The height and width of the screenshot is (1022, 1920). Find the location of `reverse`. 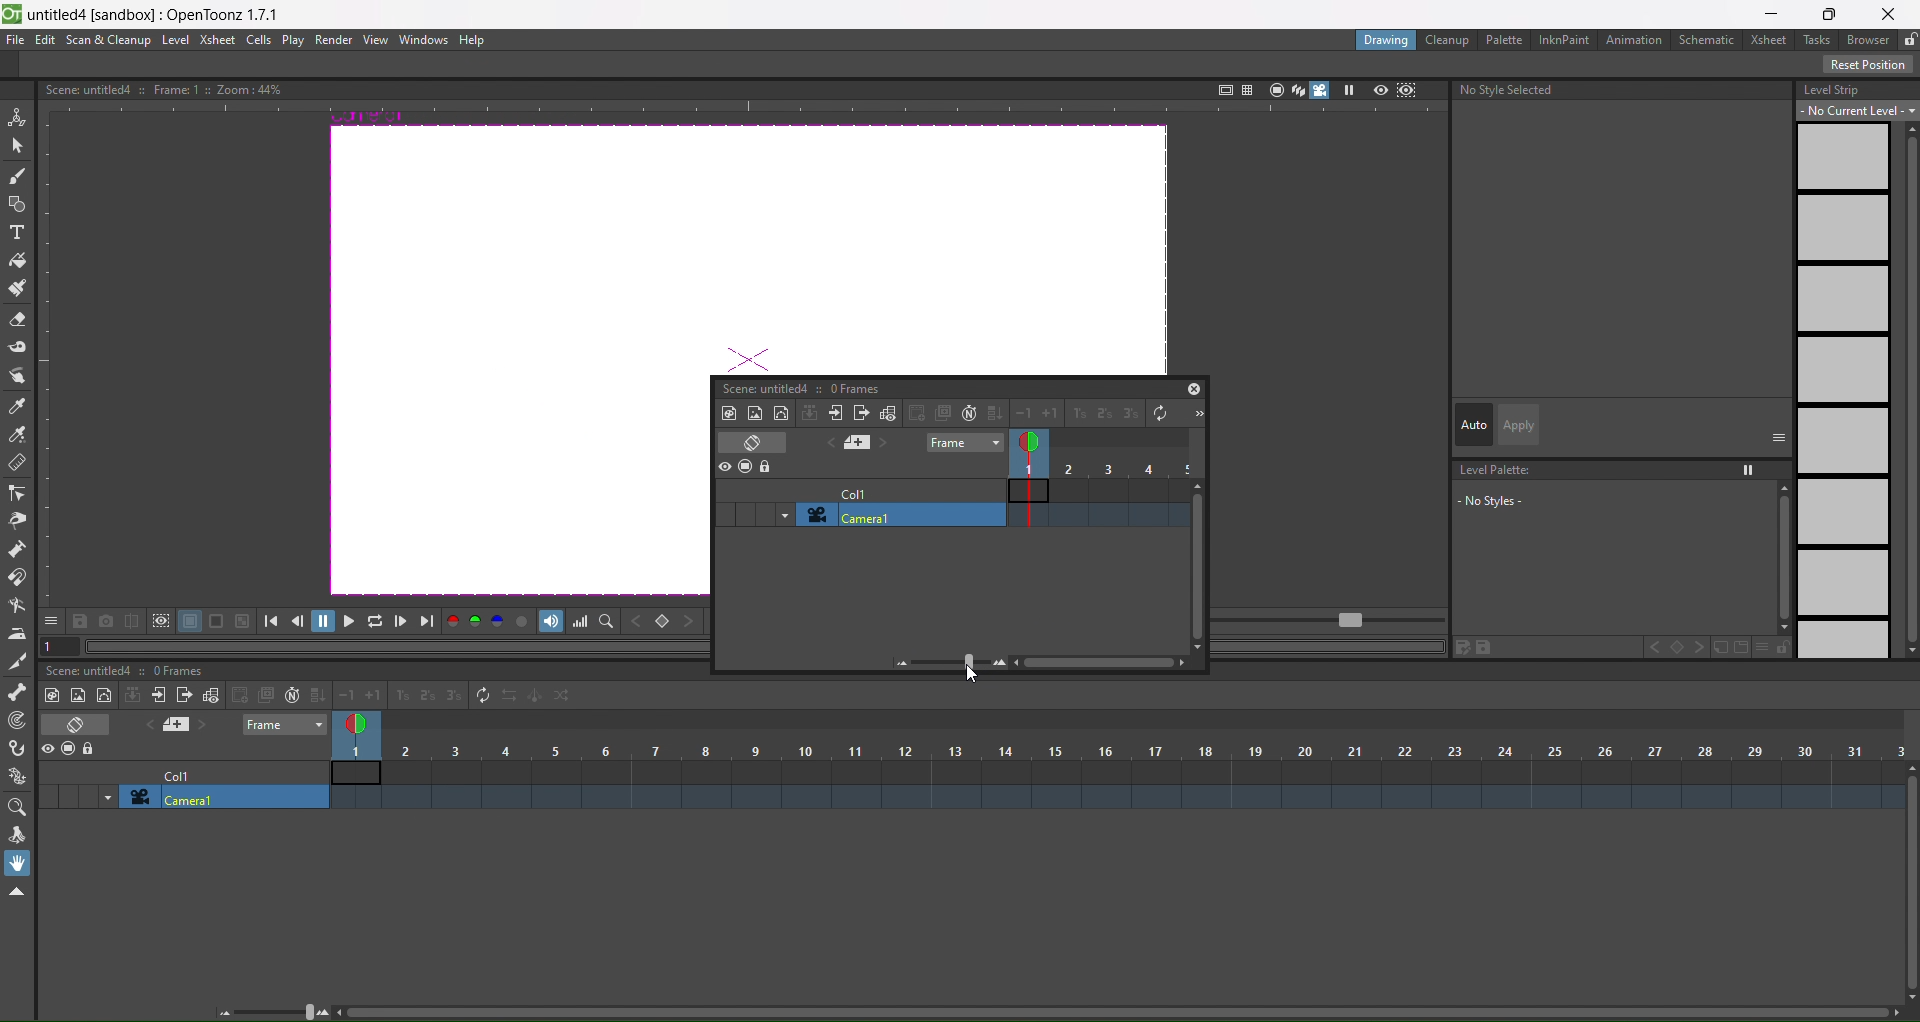

reverse is located at coordinates (508, 697).